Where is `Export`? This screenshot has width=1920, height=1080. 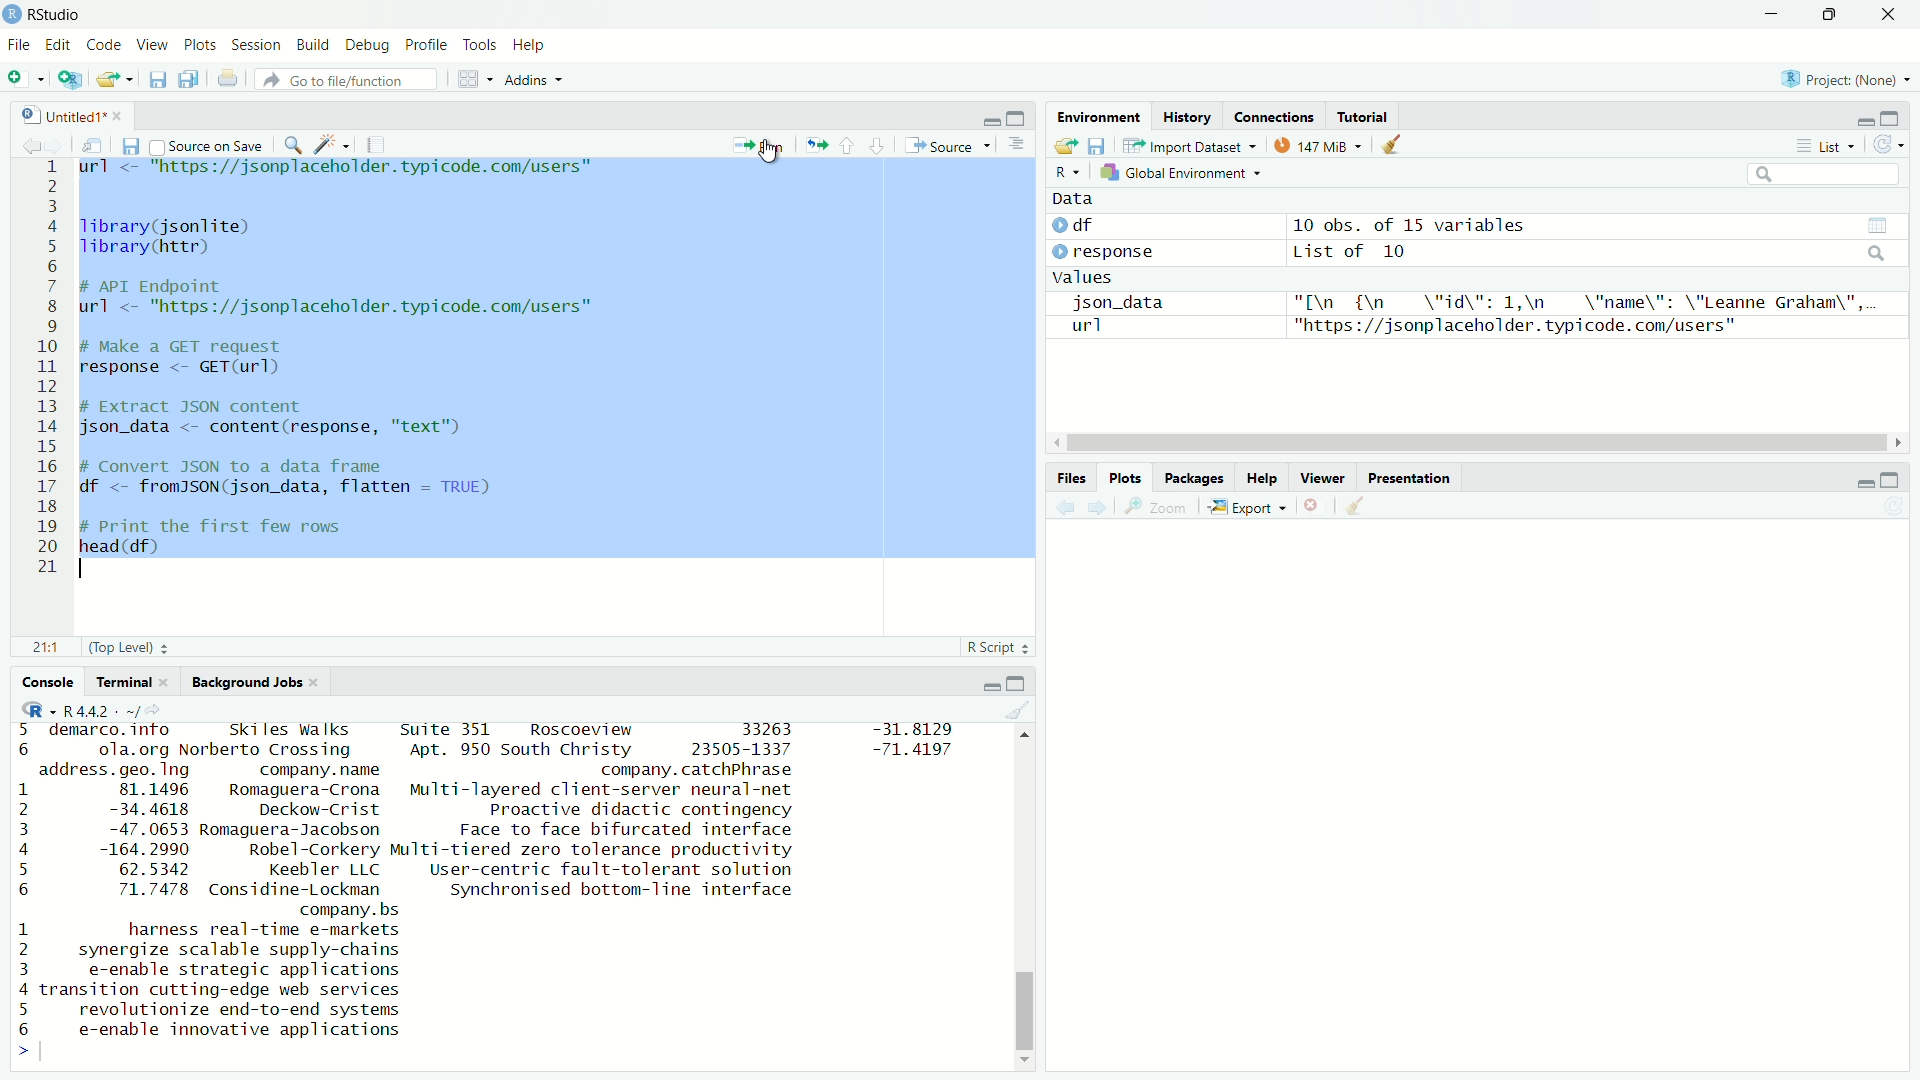
Export is located at coordinates (1245, 508).